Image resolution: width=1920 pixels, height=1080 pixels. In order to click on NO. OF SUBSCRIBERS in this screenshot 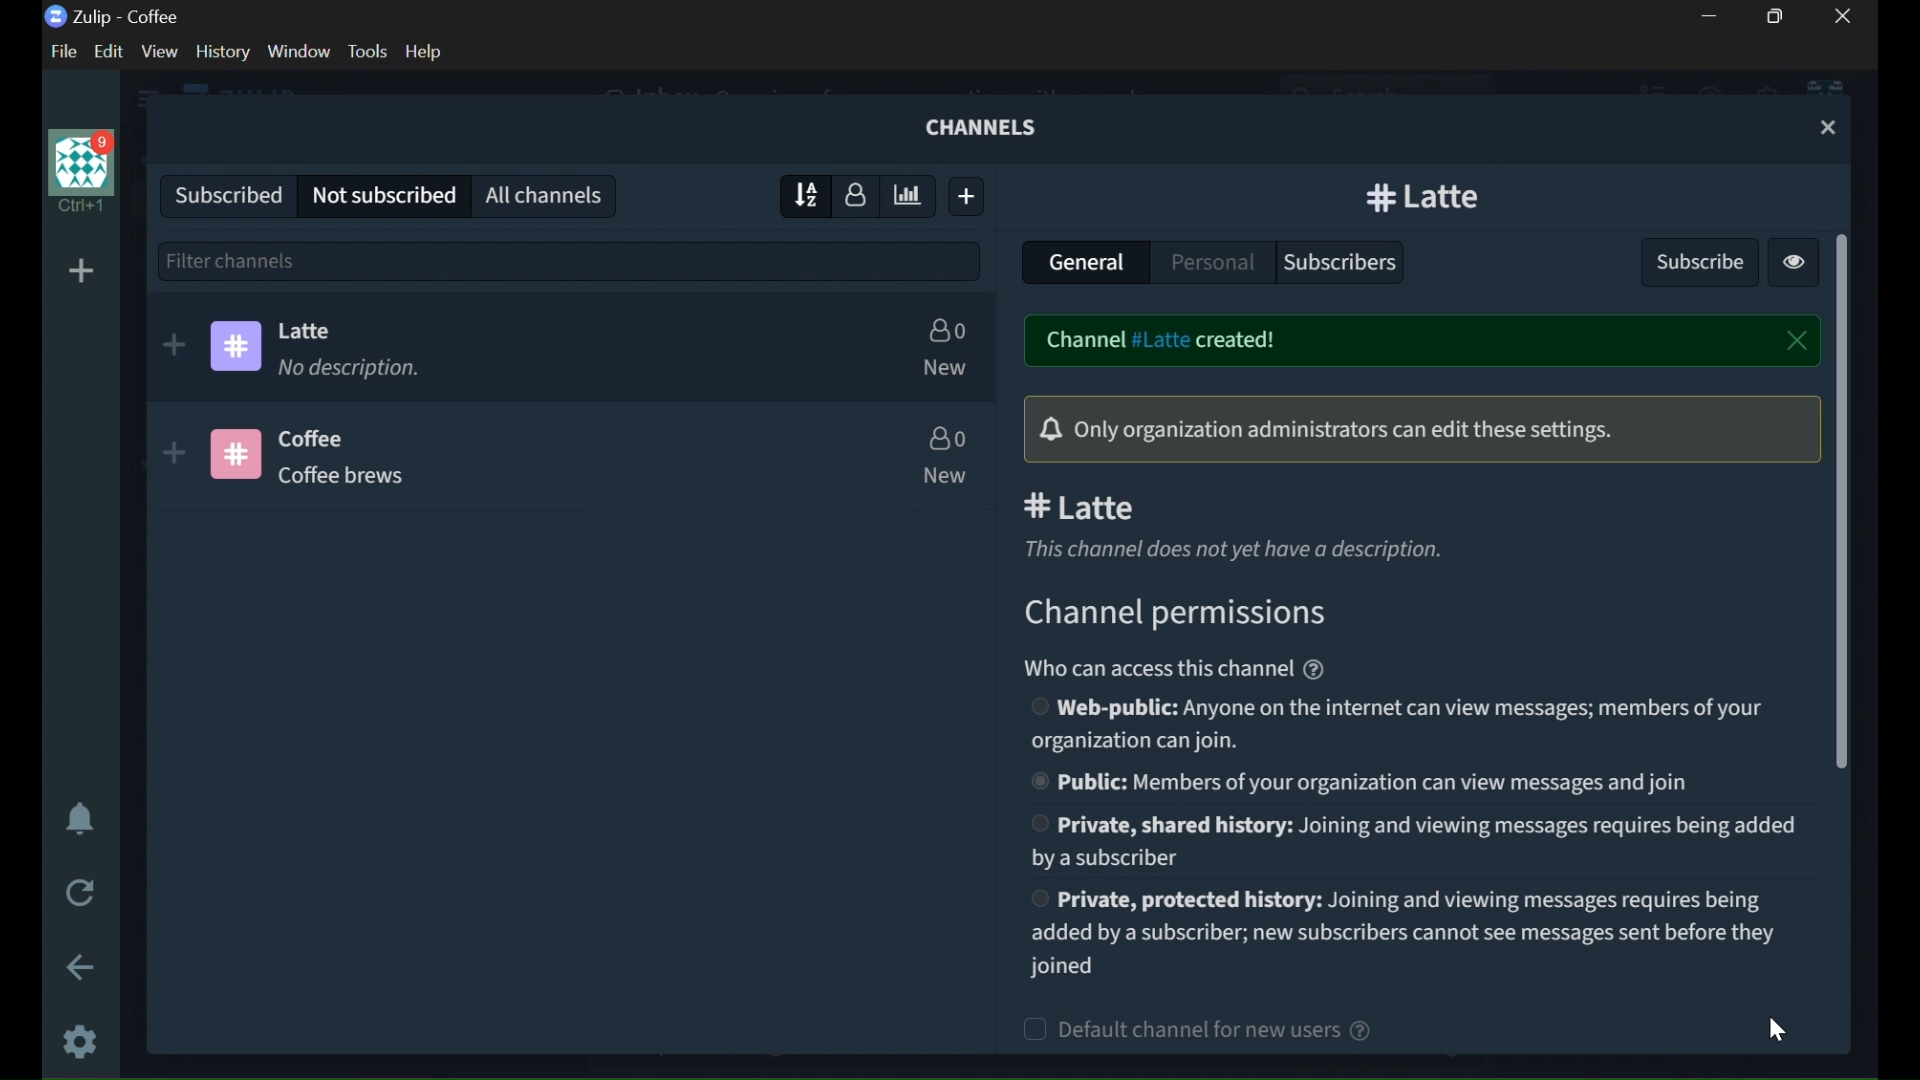, I will do `click(947, 329)`.